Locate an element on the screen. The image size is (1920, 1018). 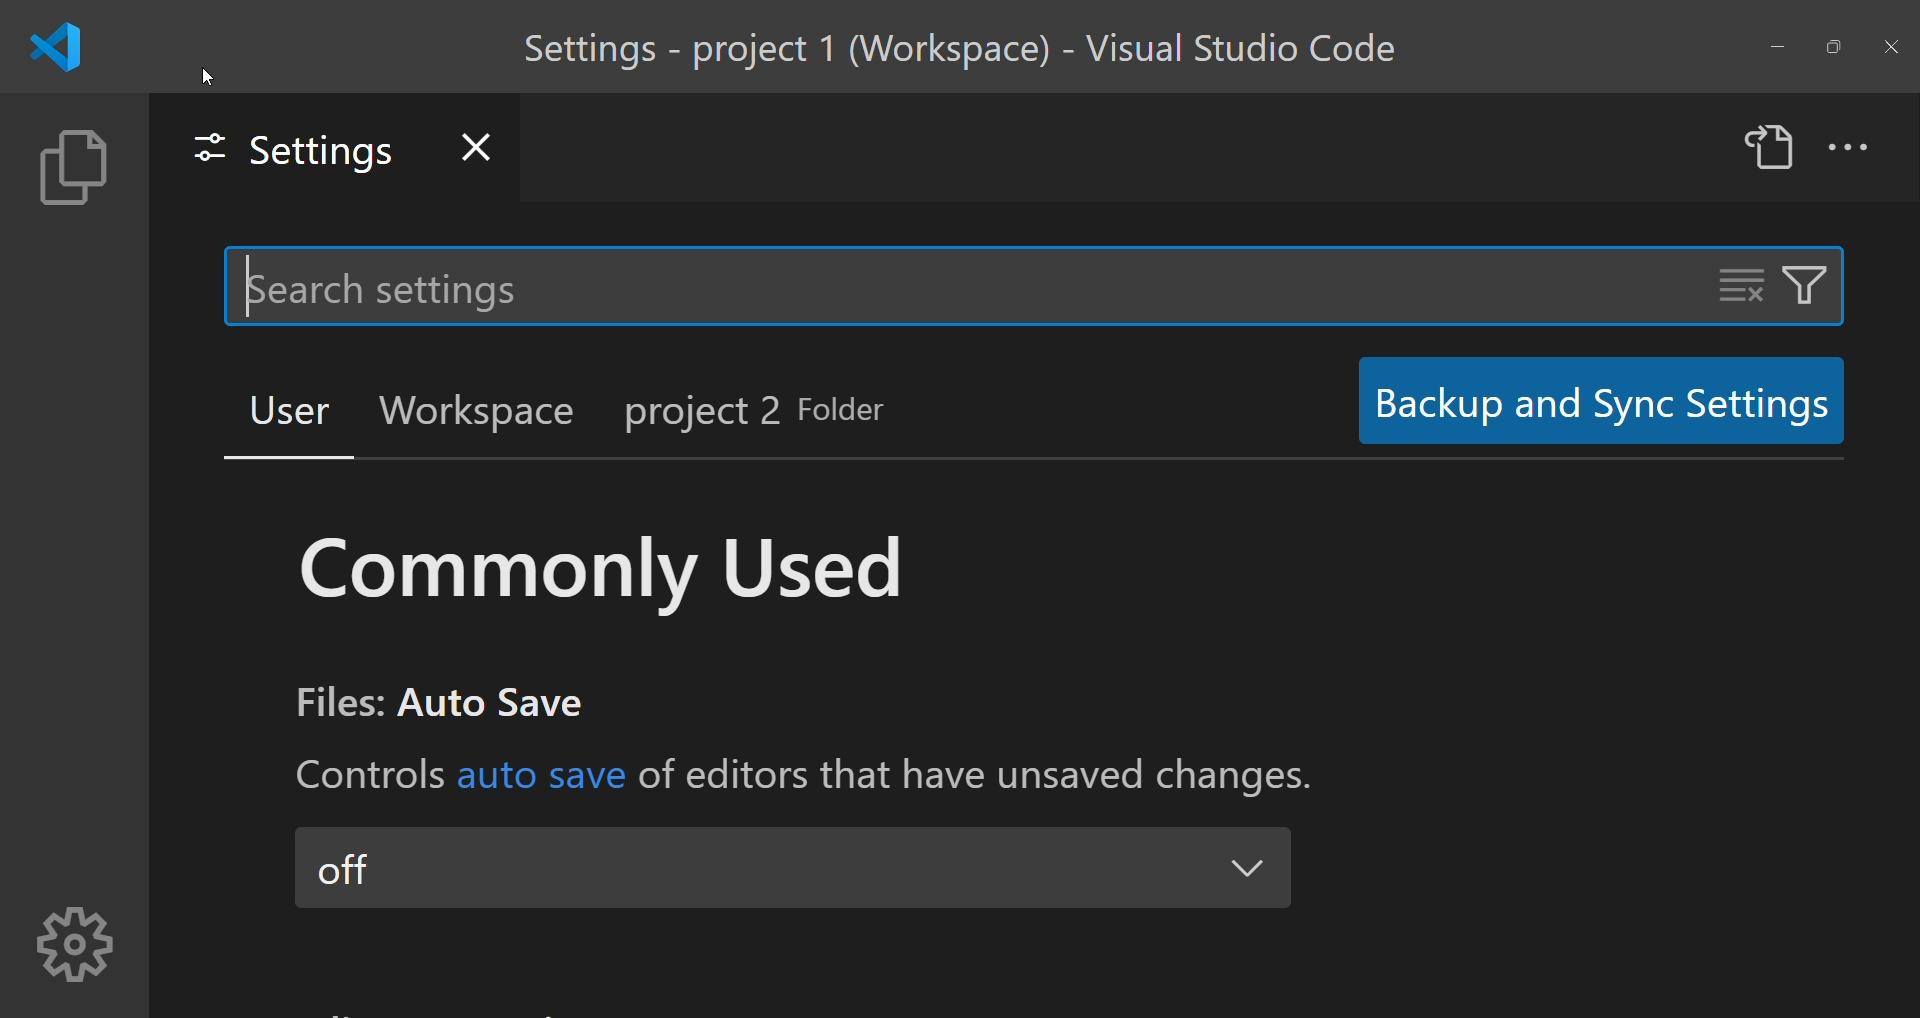
close is located at coordinates (1894, 49).